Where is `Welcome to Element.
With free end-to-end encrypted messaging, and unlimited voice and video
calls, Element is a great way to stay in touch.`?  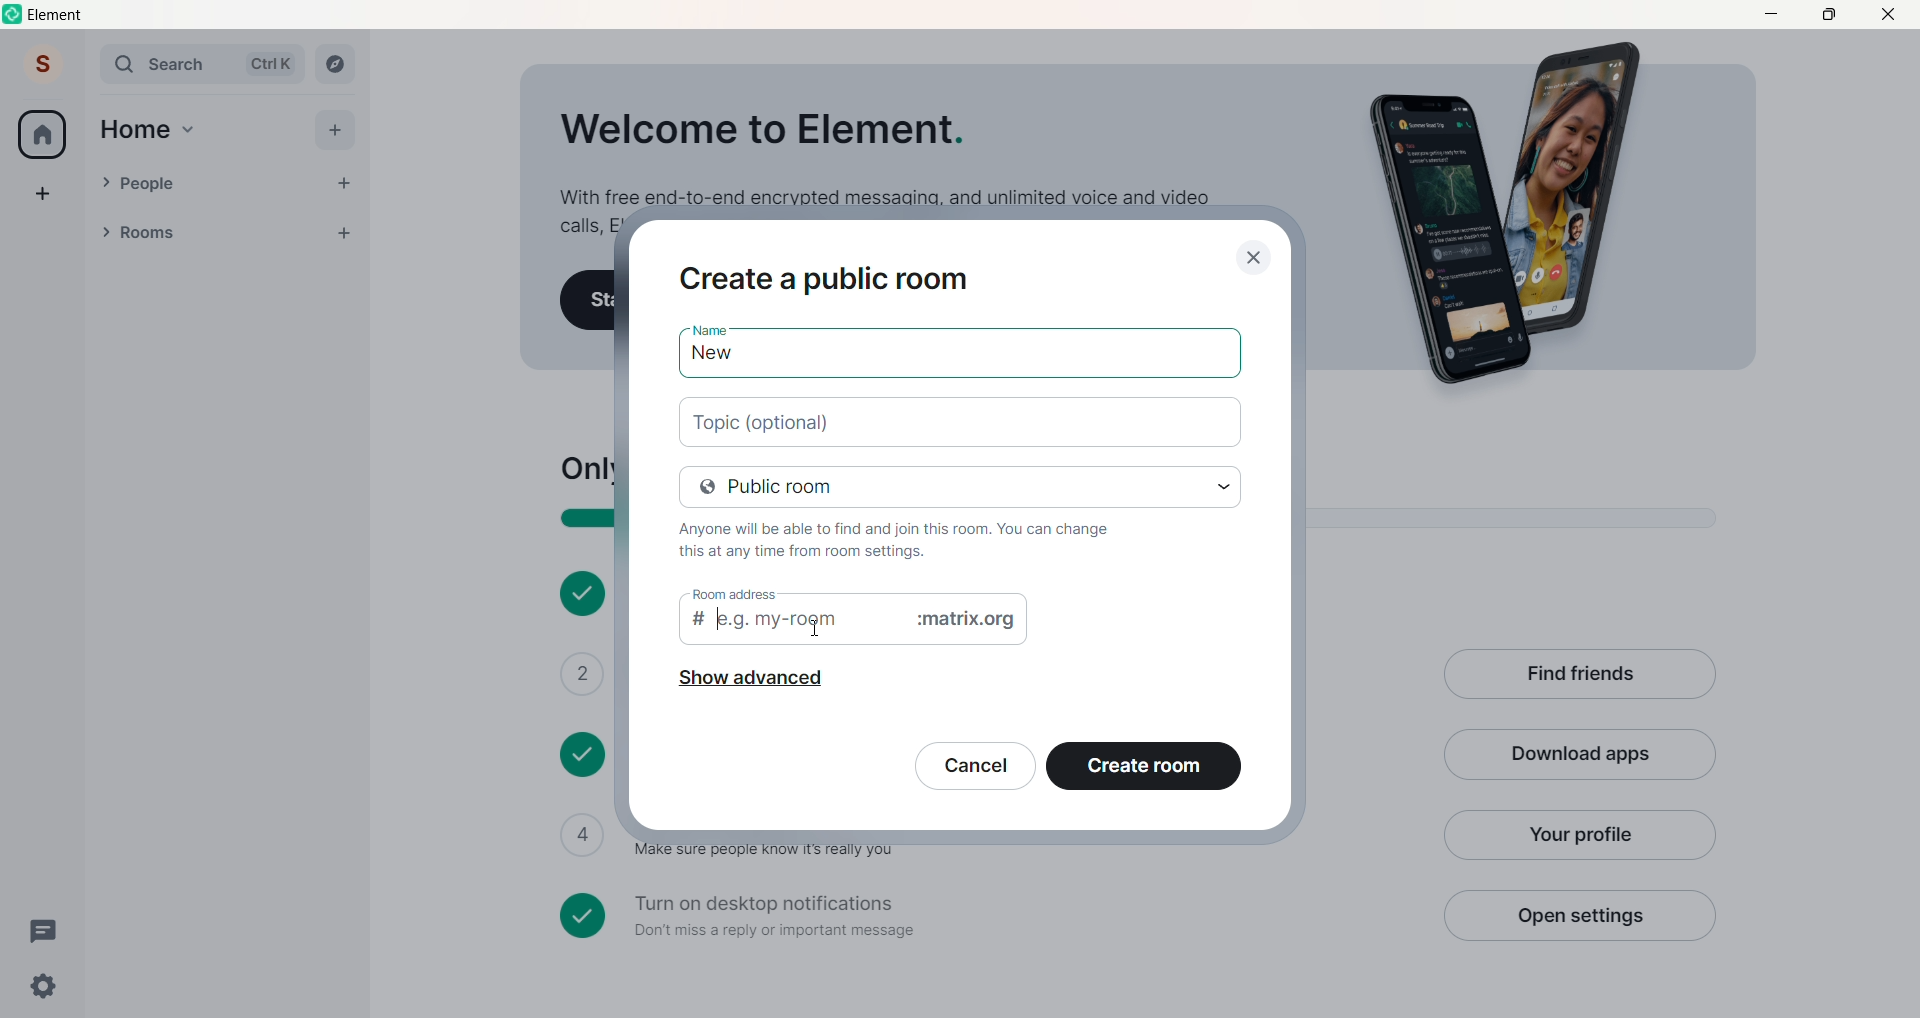 Welcome to Element.
With free end-to-end encrypted messaging, and unlimited voice and video
calls, Element is a great way to stay in touch. is located at coordinates (882, 152).